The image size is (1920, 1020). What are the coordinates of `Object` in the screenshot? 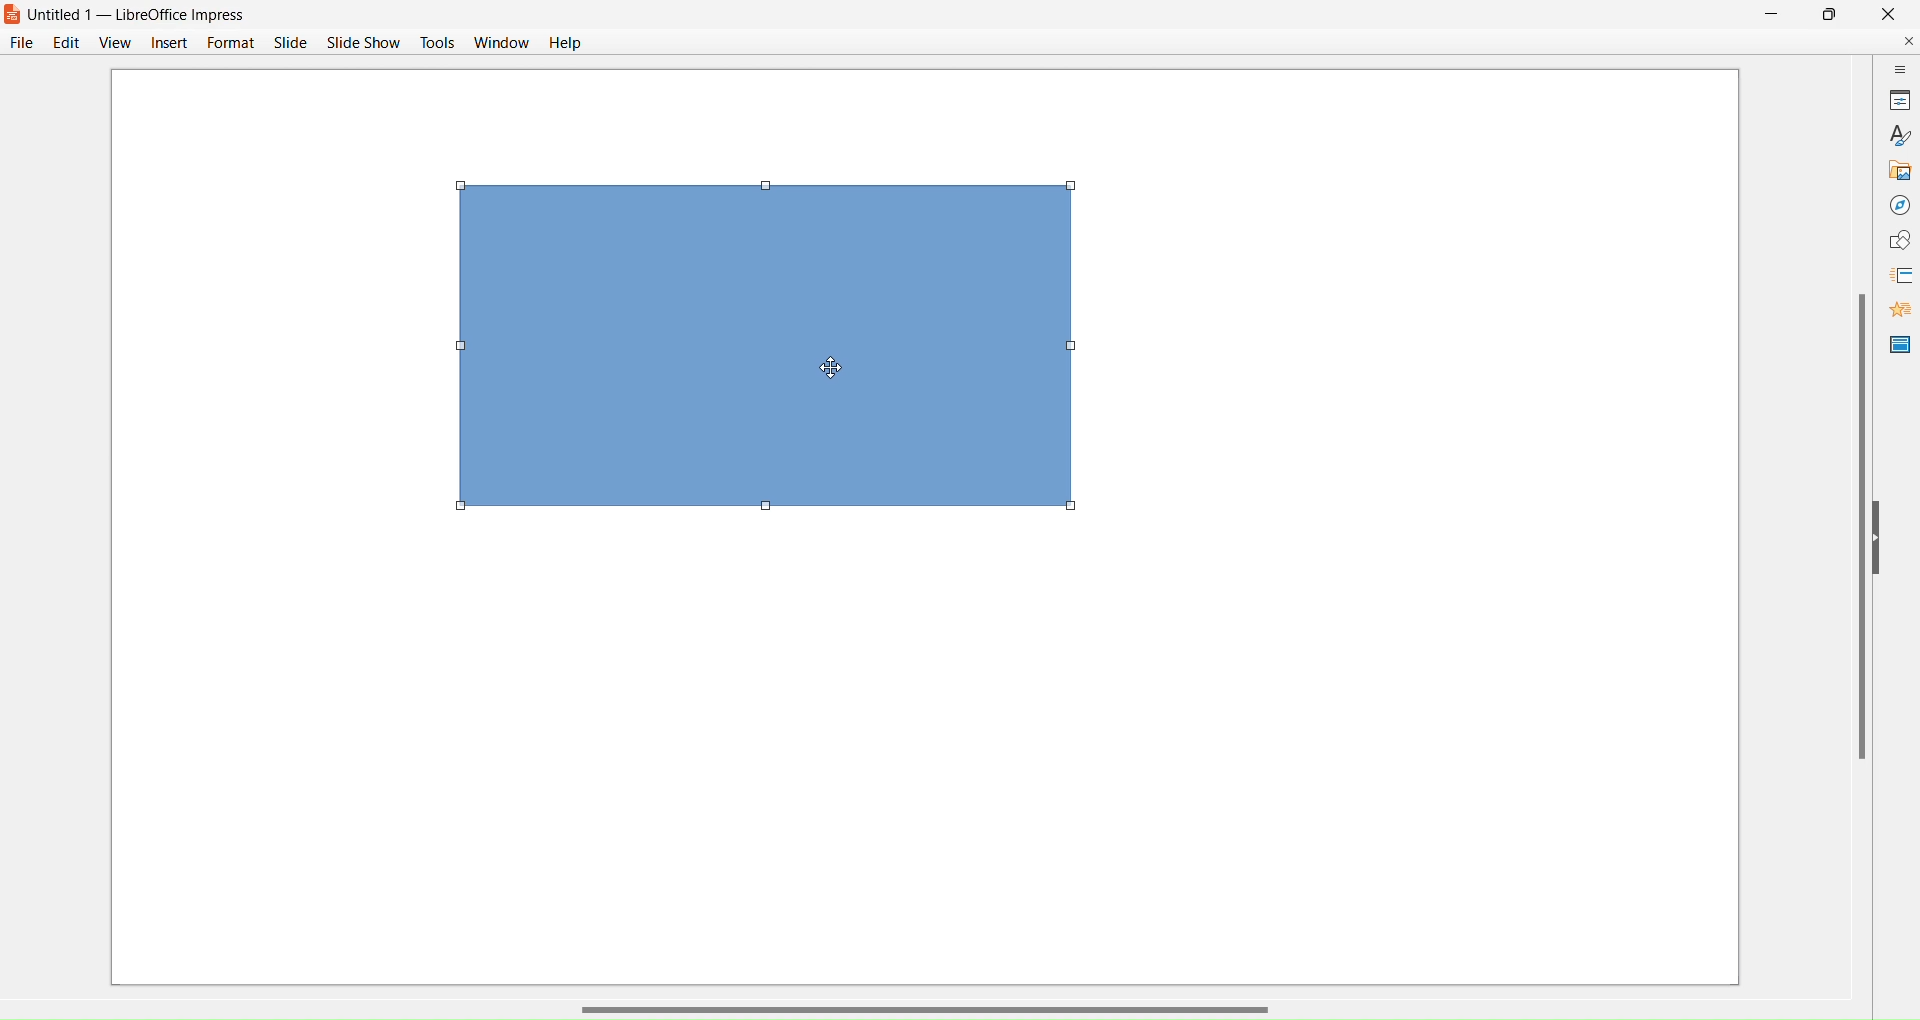 It's located at (767, 348).